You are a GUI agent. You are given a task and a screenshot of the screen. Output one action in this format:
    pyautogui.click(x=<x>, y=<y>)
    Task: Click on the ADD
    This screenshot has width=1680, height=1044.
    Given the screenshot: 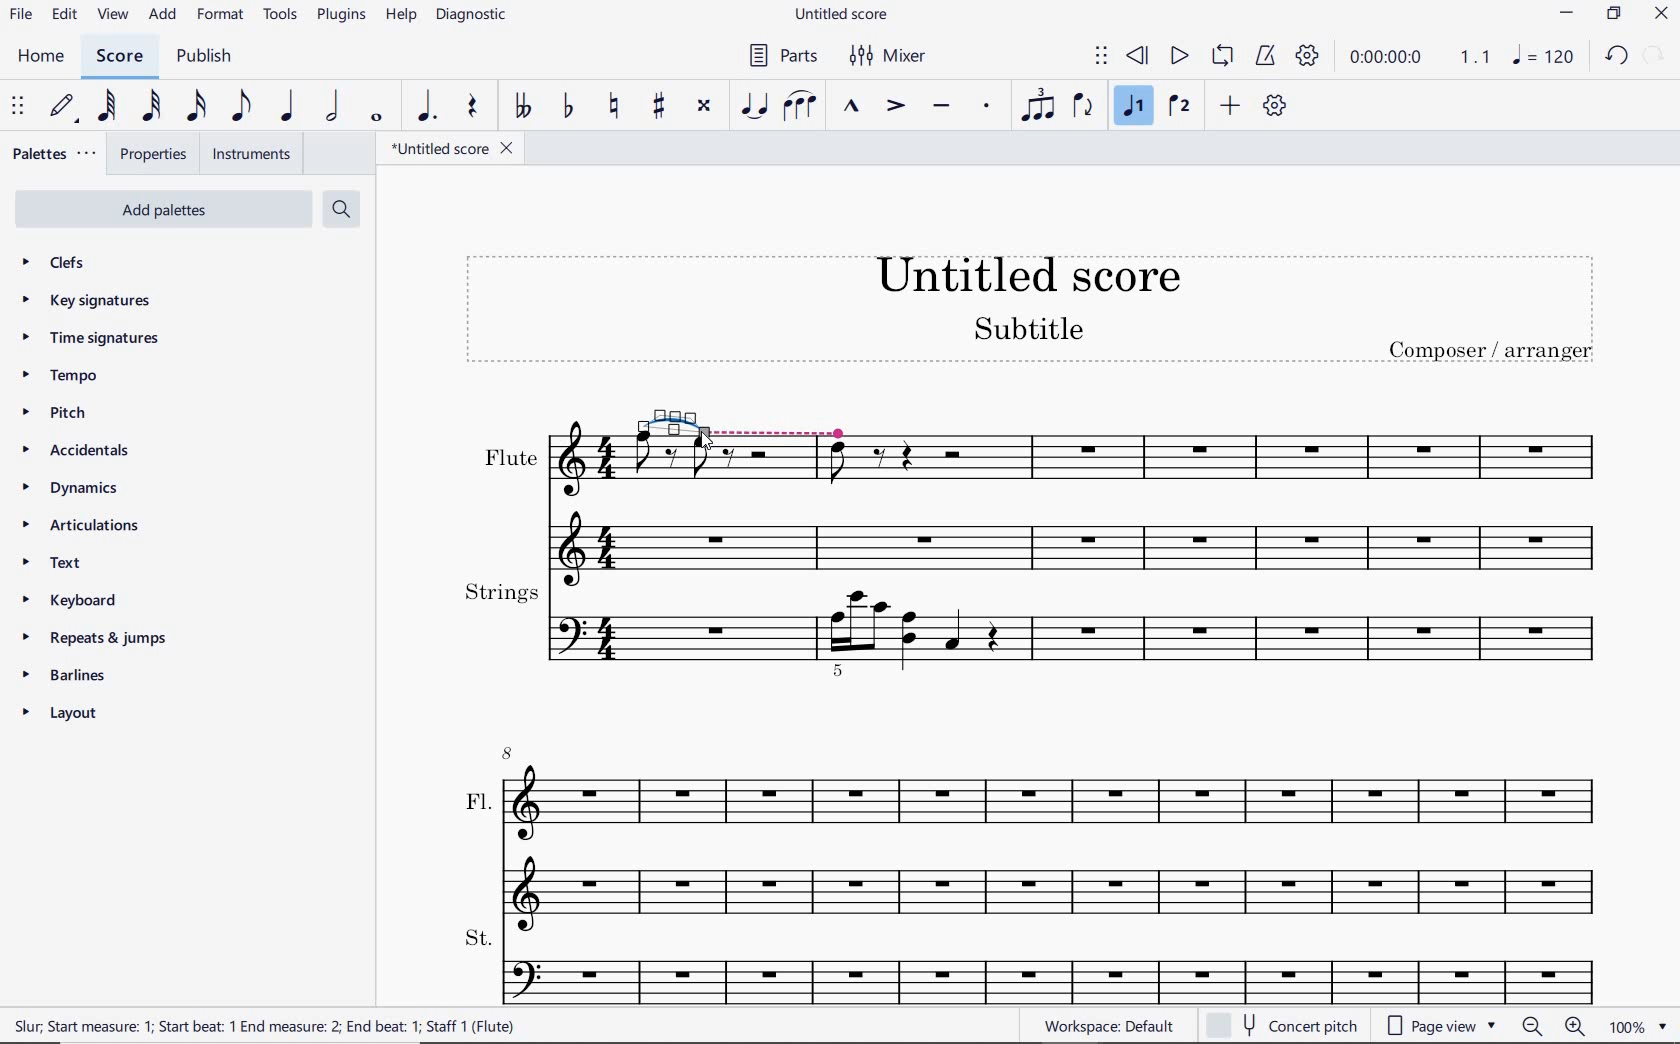 What is the action you would take?
    pyautogui.click(x=1229, y=107)
    